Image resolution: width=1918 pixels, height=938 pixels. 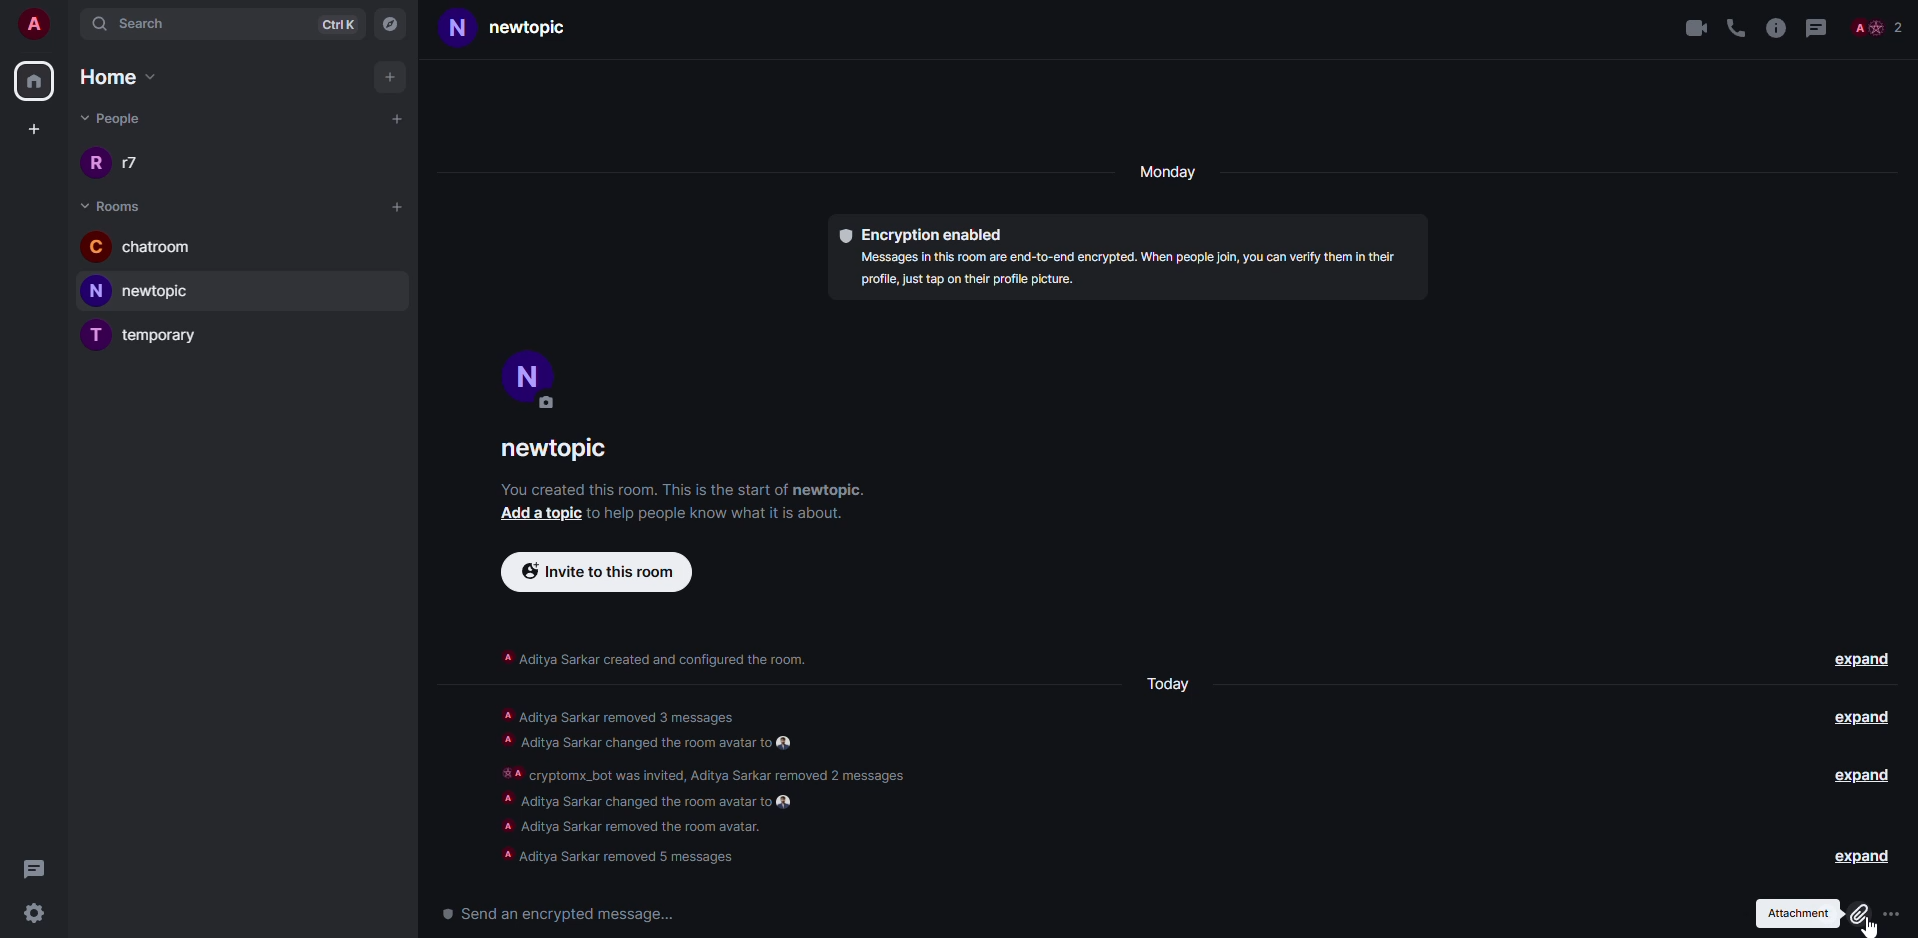 What do you see at coordinates (117, 207) in the screenshot?
I see `room` at bounding box center [117, 207].